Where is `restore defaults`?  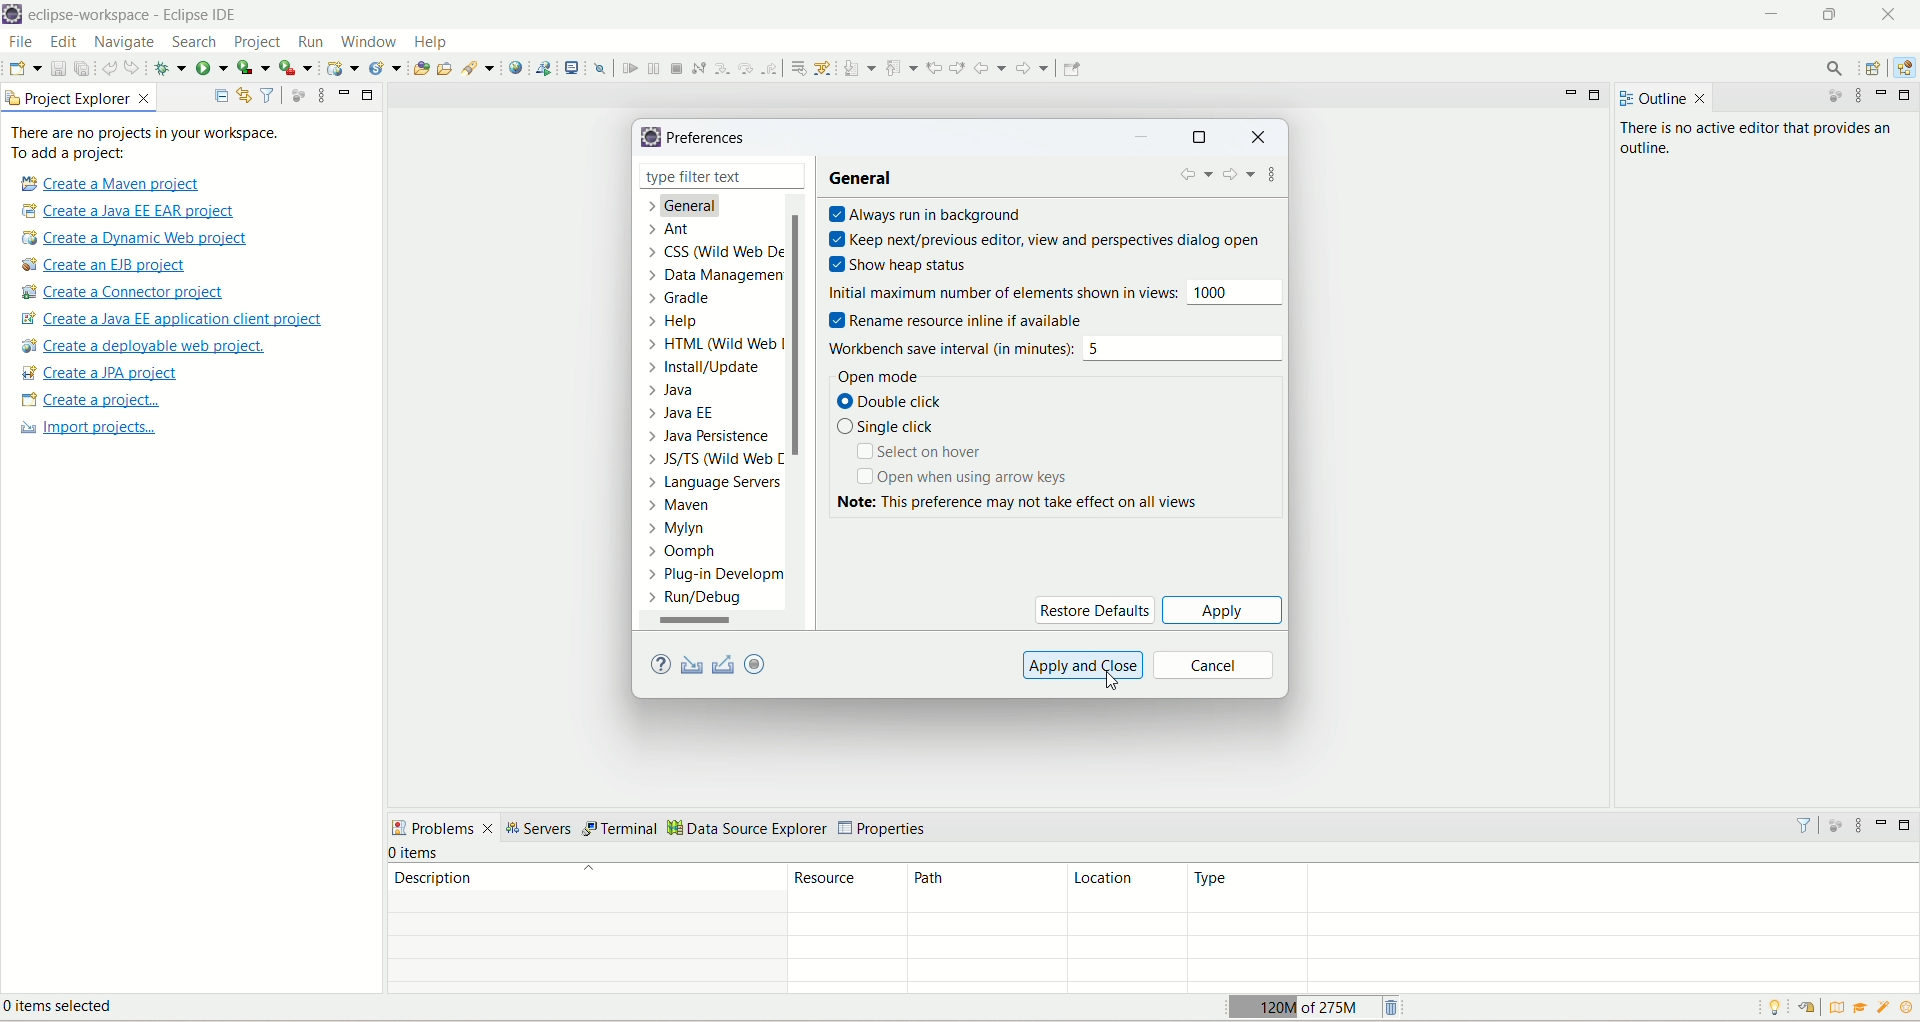
restore defaults is located at coordinates (1094, 609).